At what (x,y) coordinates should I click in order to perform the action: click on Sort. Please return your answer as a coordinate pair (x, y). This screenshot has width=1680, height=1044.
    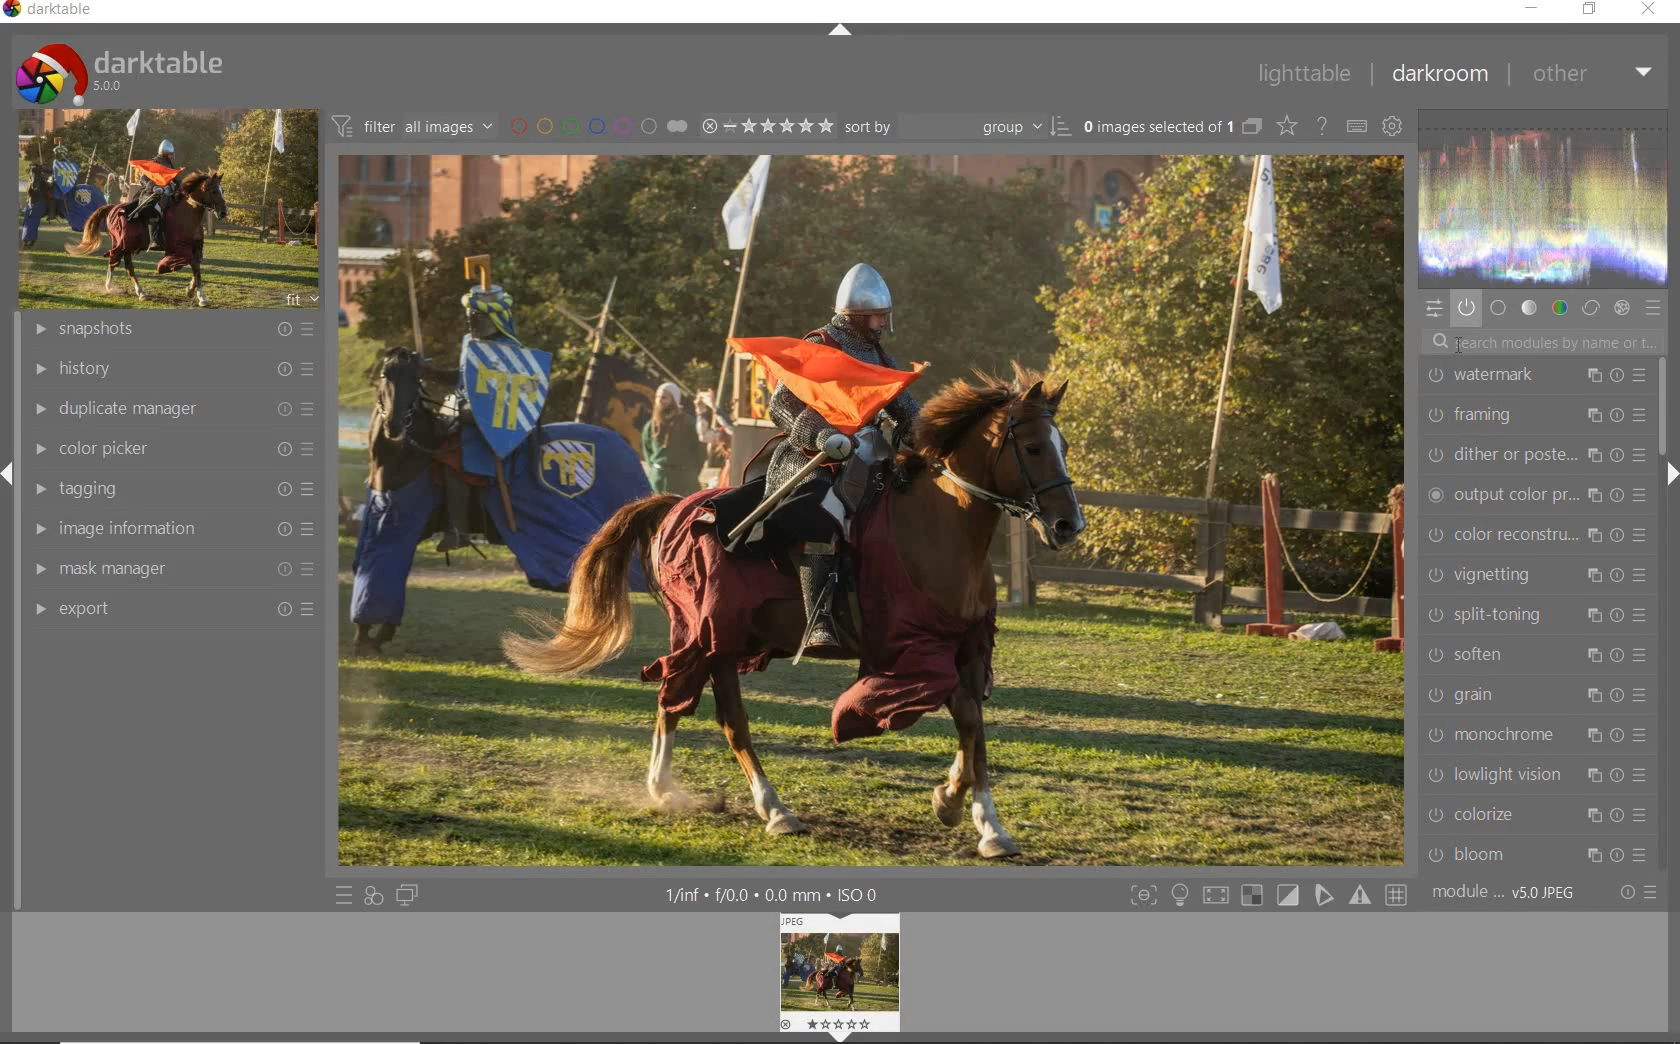
    Looking at the image, I should click on (957, 125).